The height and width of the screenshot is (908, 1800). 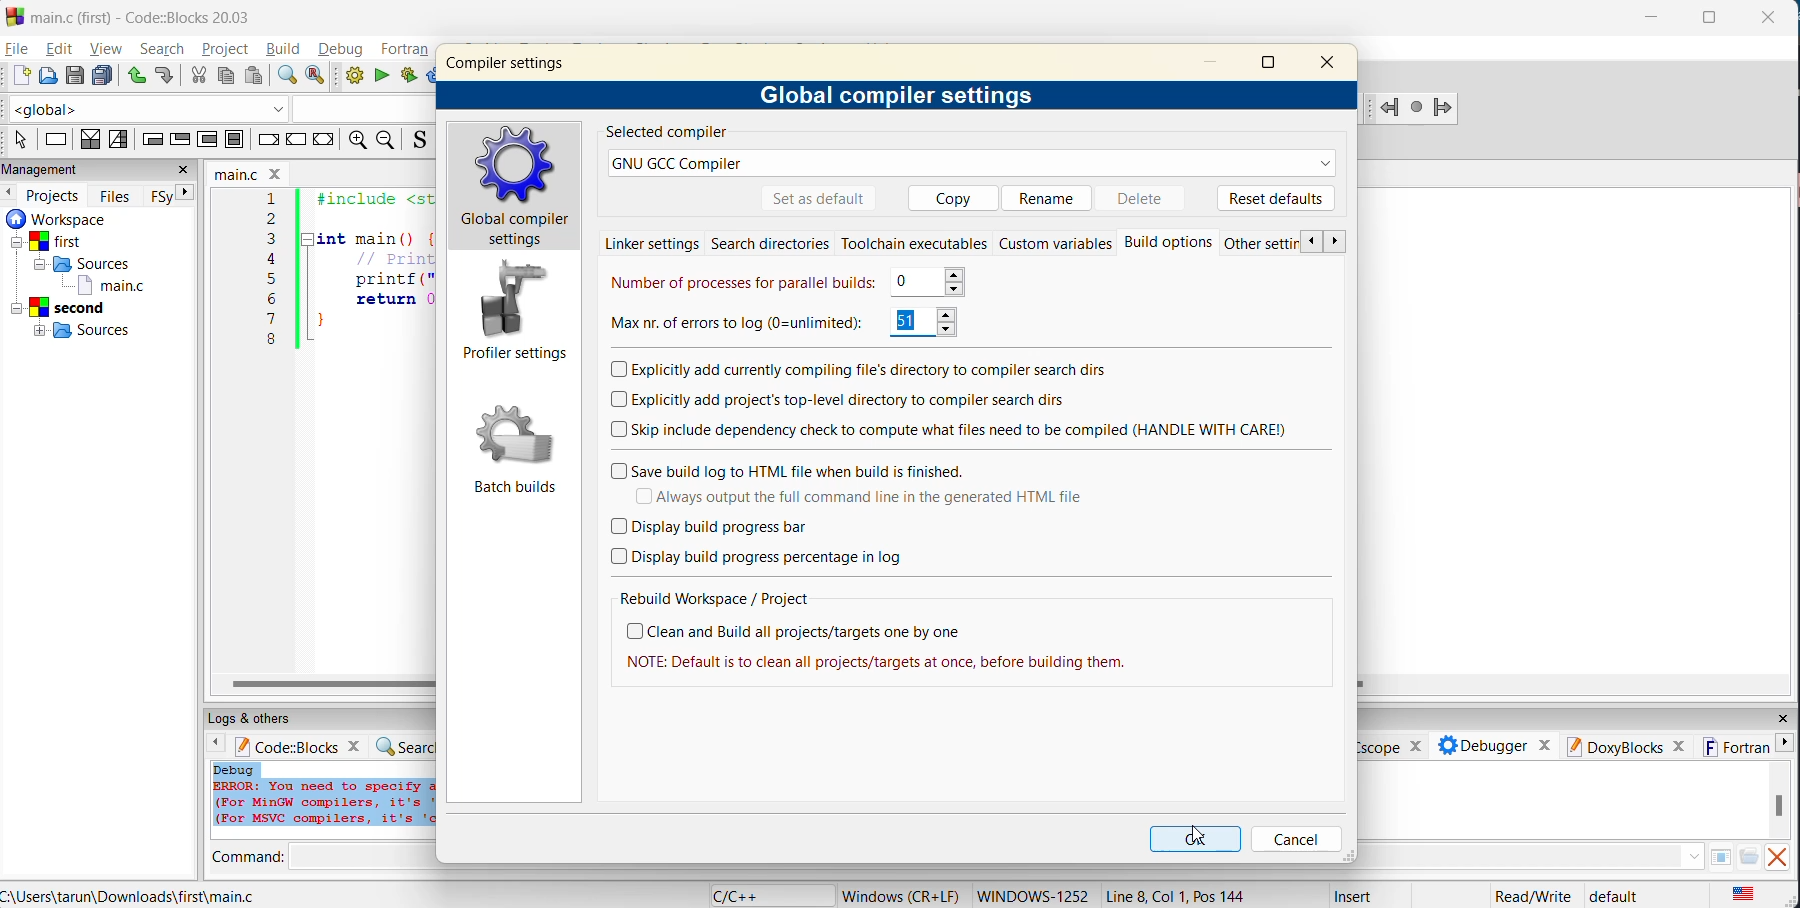 What do you see at coordinates (1176, 895) in the screenshot?
I see `Line 8, Col 1, Pos 144` at bounding box center [1176, 895].